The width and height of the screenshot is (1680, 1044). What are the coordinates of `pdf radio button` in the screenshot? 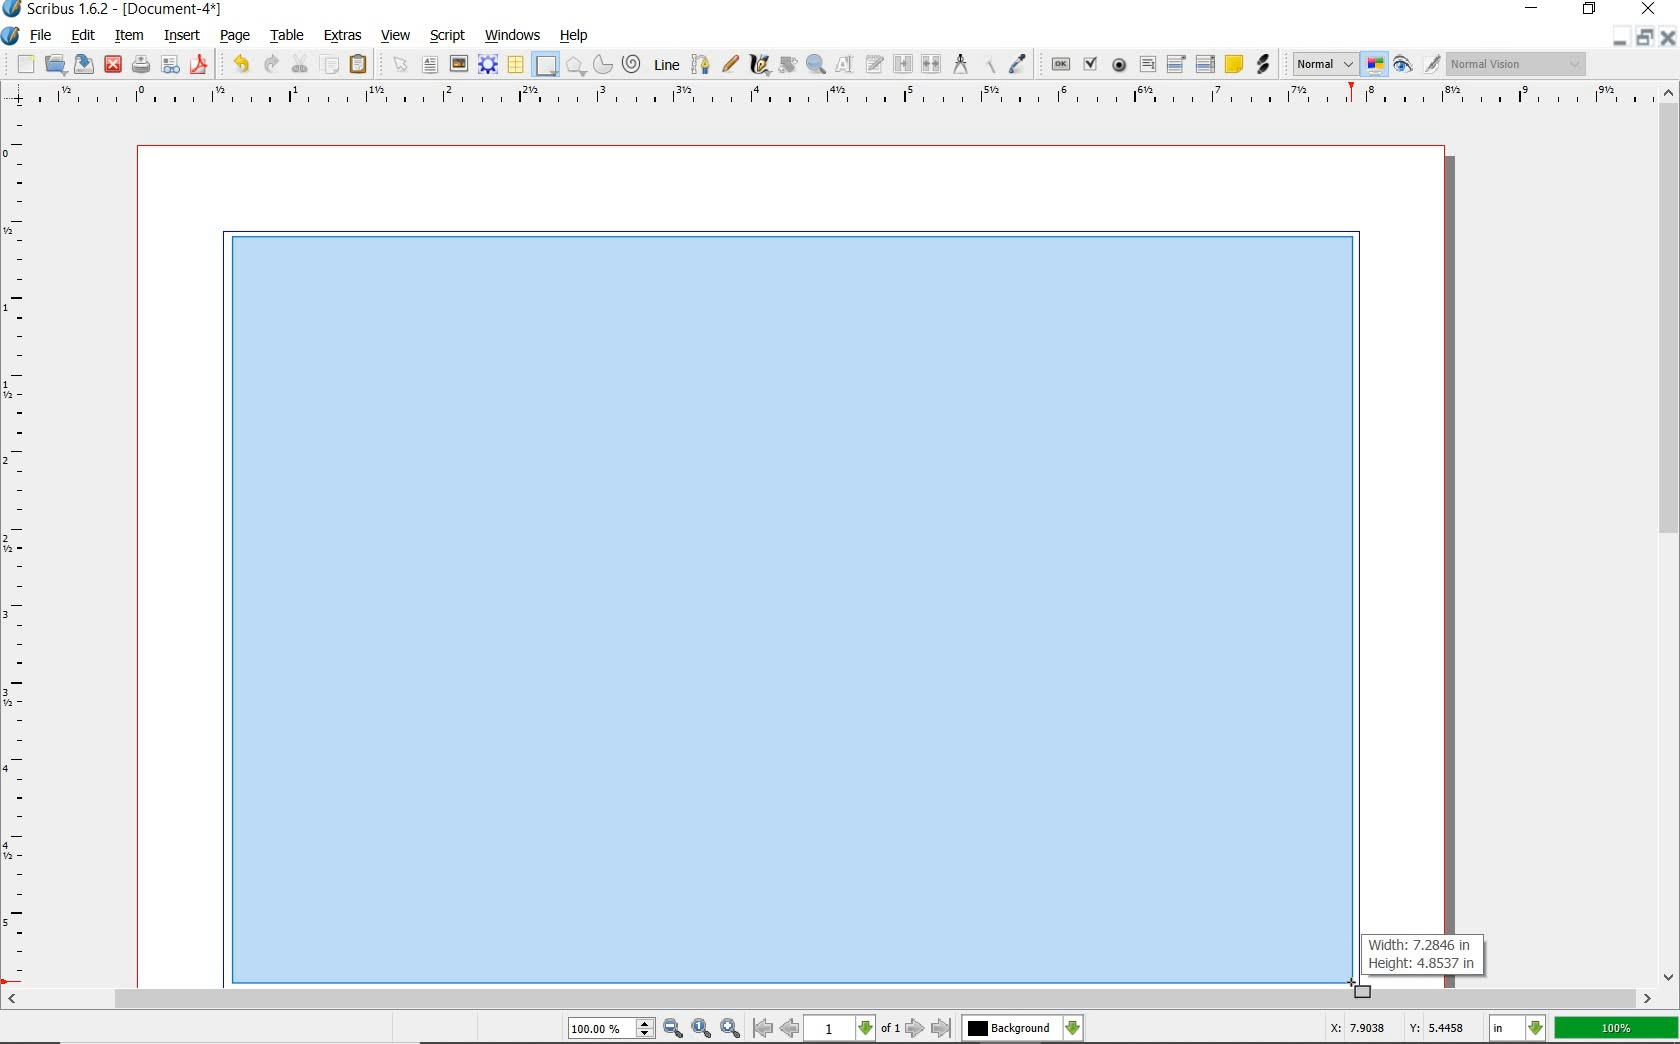 It's located at (1117, 66).